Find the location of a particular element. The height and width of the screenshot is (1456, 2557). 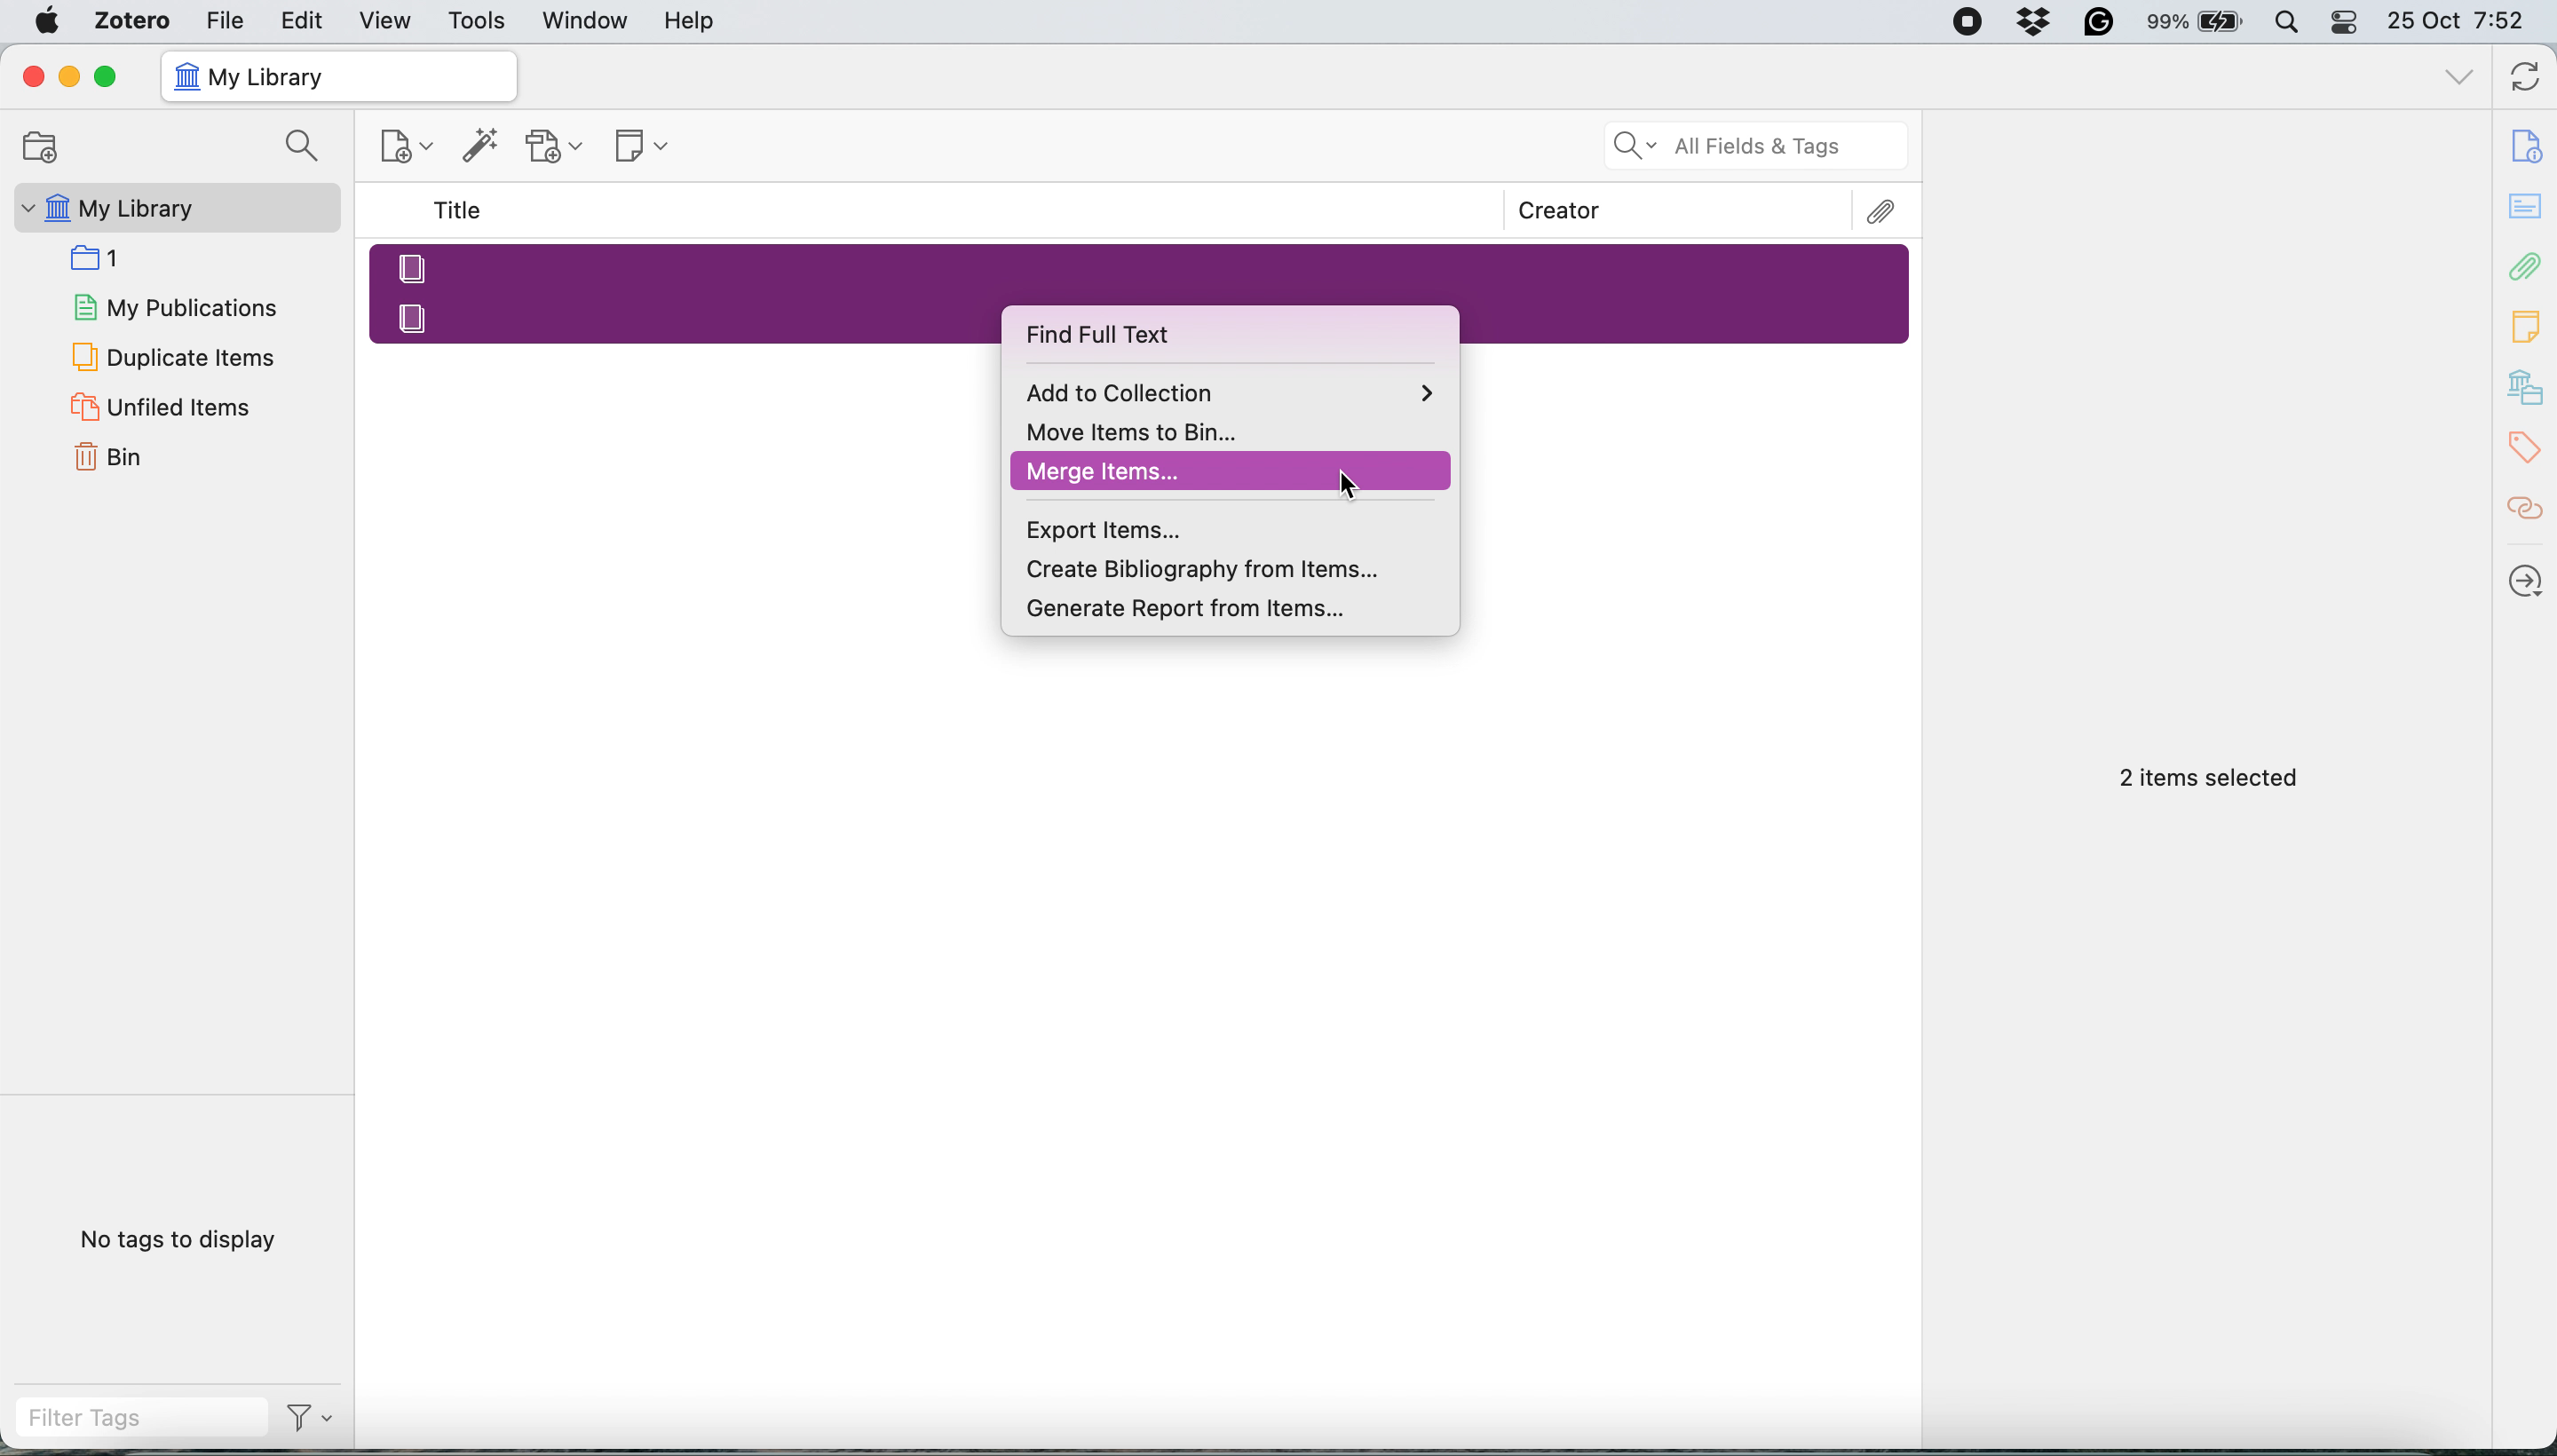

Filter Tags is located at coordinates (141, 1418).